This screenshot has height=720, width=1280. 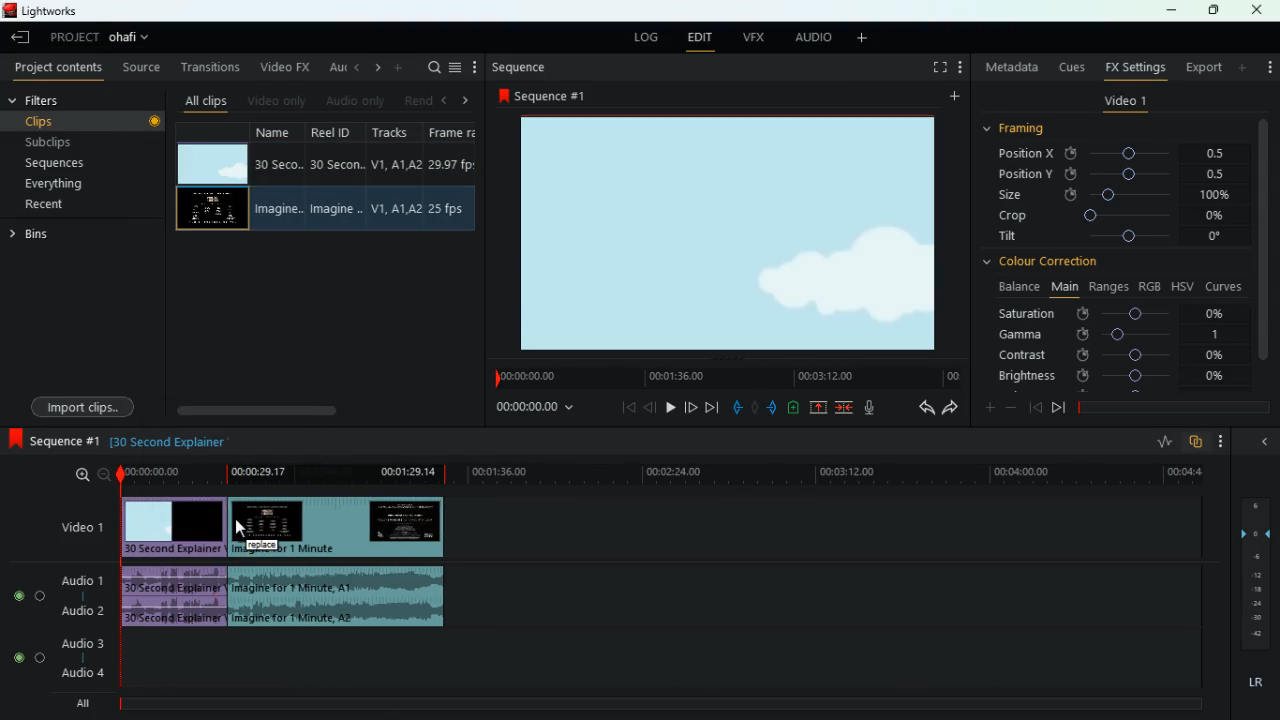 What do you see at coordinates (211, 164) in the screenshot?
I see `video` at bounding box center [211, 164].